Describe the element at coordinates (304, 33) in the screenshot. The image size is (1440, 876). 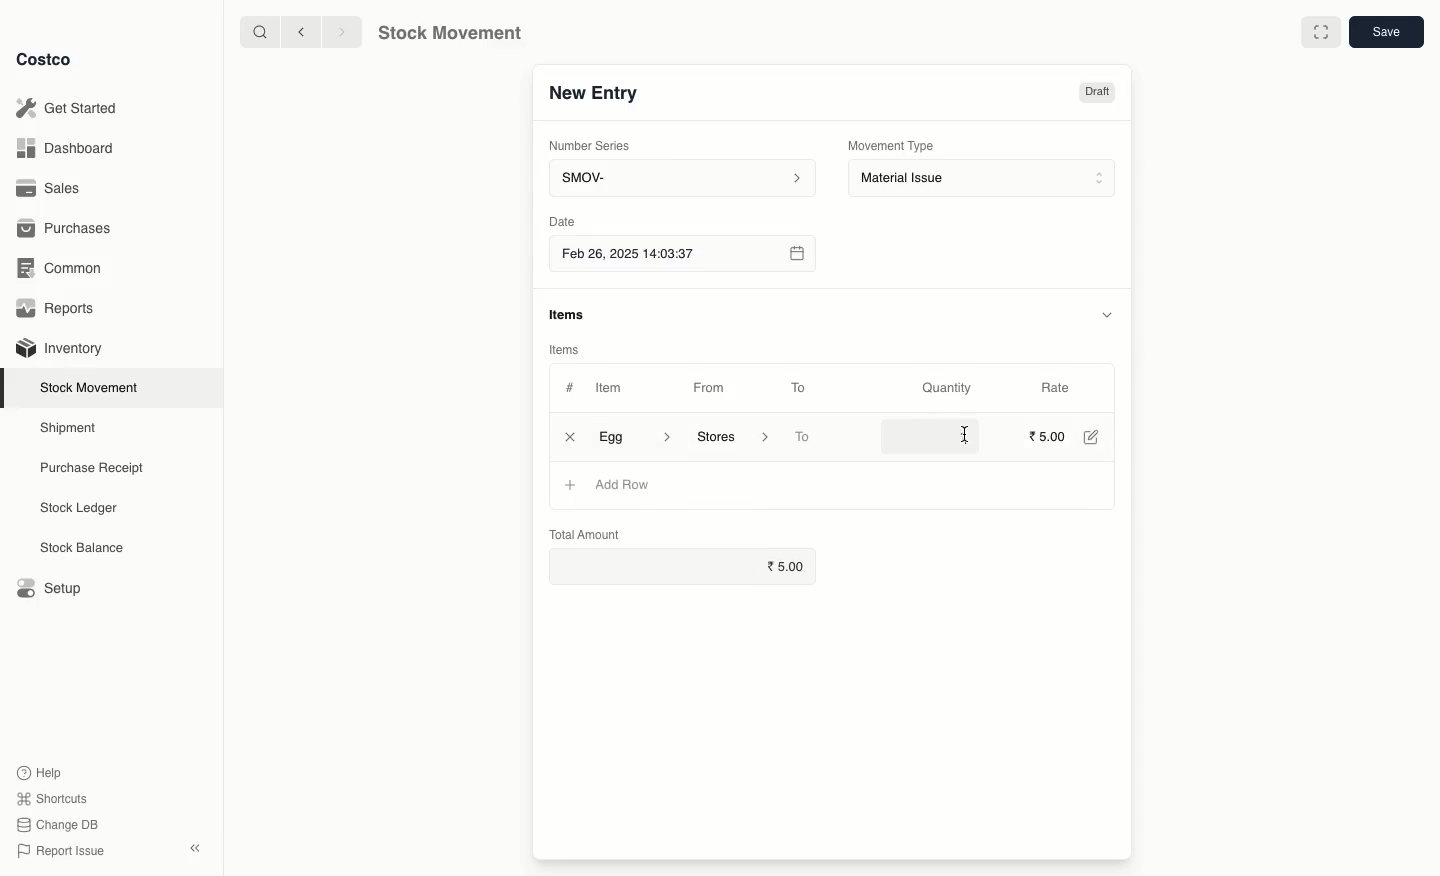
I see `backward` at that location.